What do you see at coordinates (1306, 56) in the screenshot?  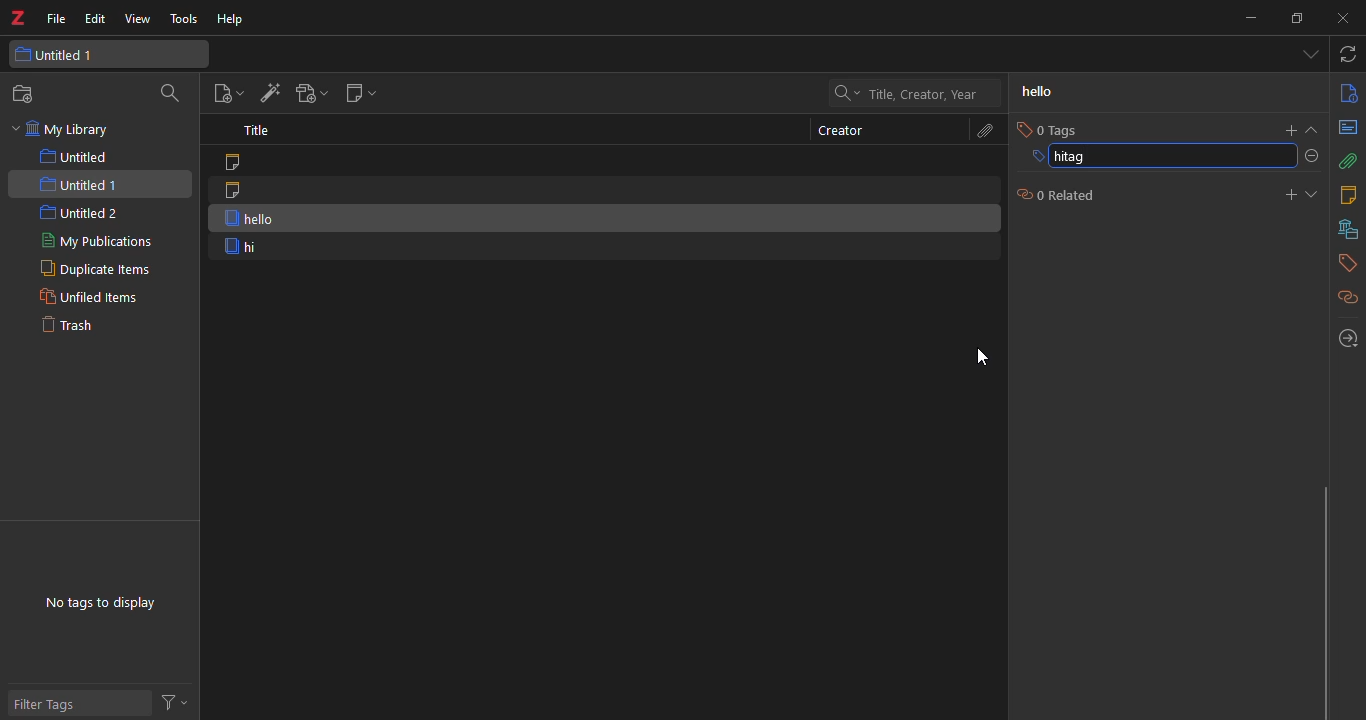 I see `tab` at bounding box center [1306, 56].